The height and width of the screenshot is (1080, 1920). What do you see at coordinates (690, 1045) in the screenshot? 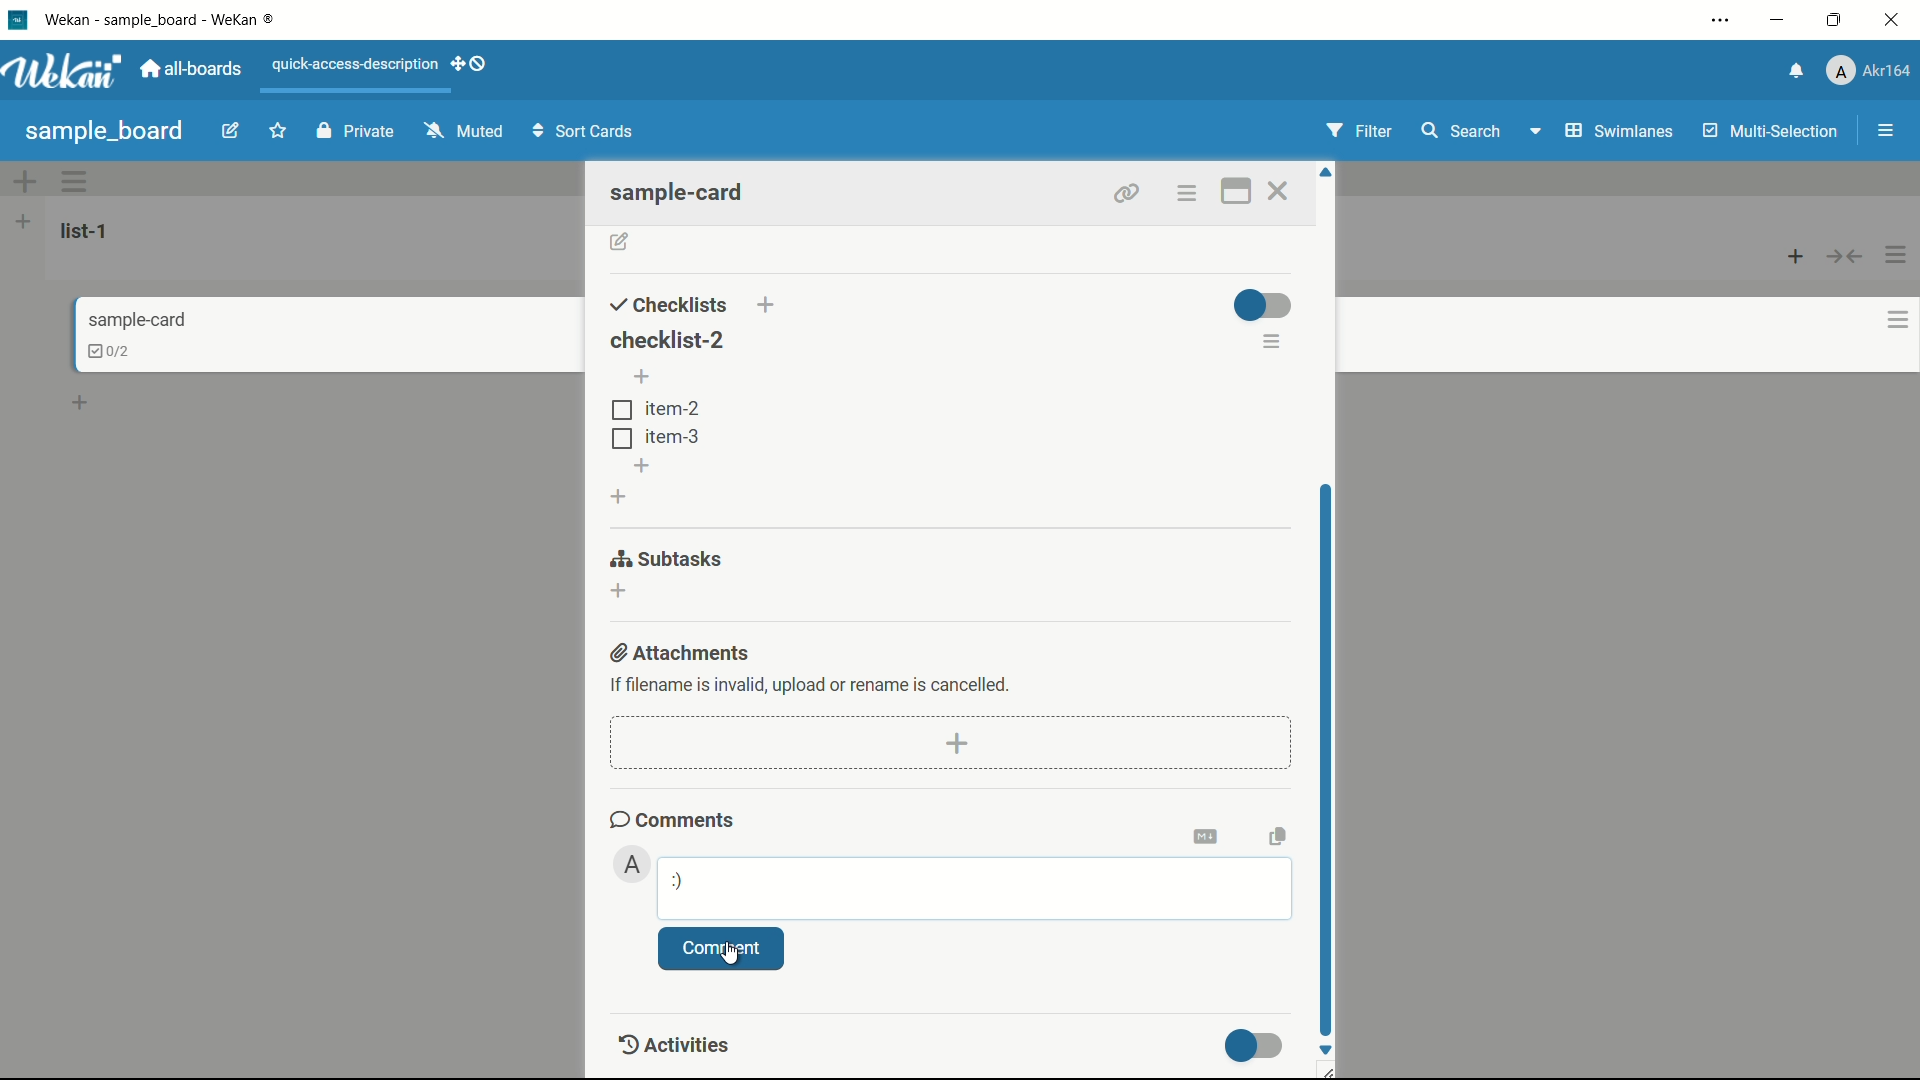
I see `Activities` at bounding box center [690, 1045].